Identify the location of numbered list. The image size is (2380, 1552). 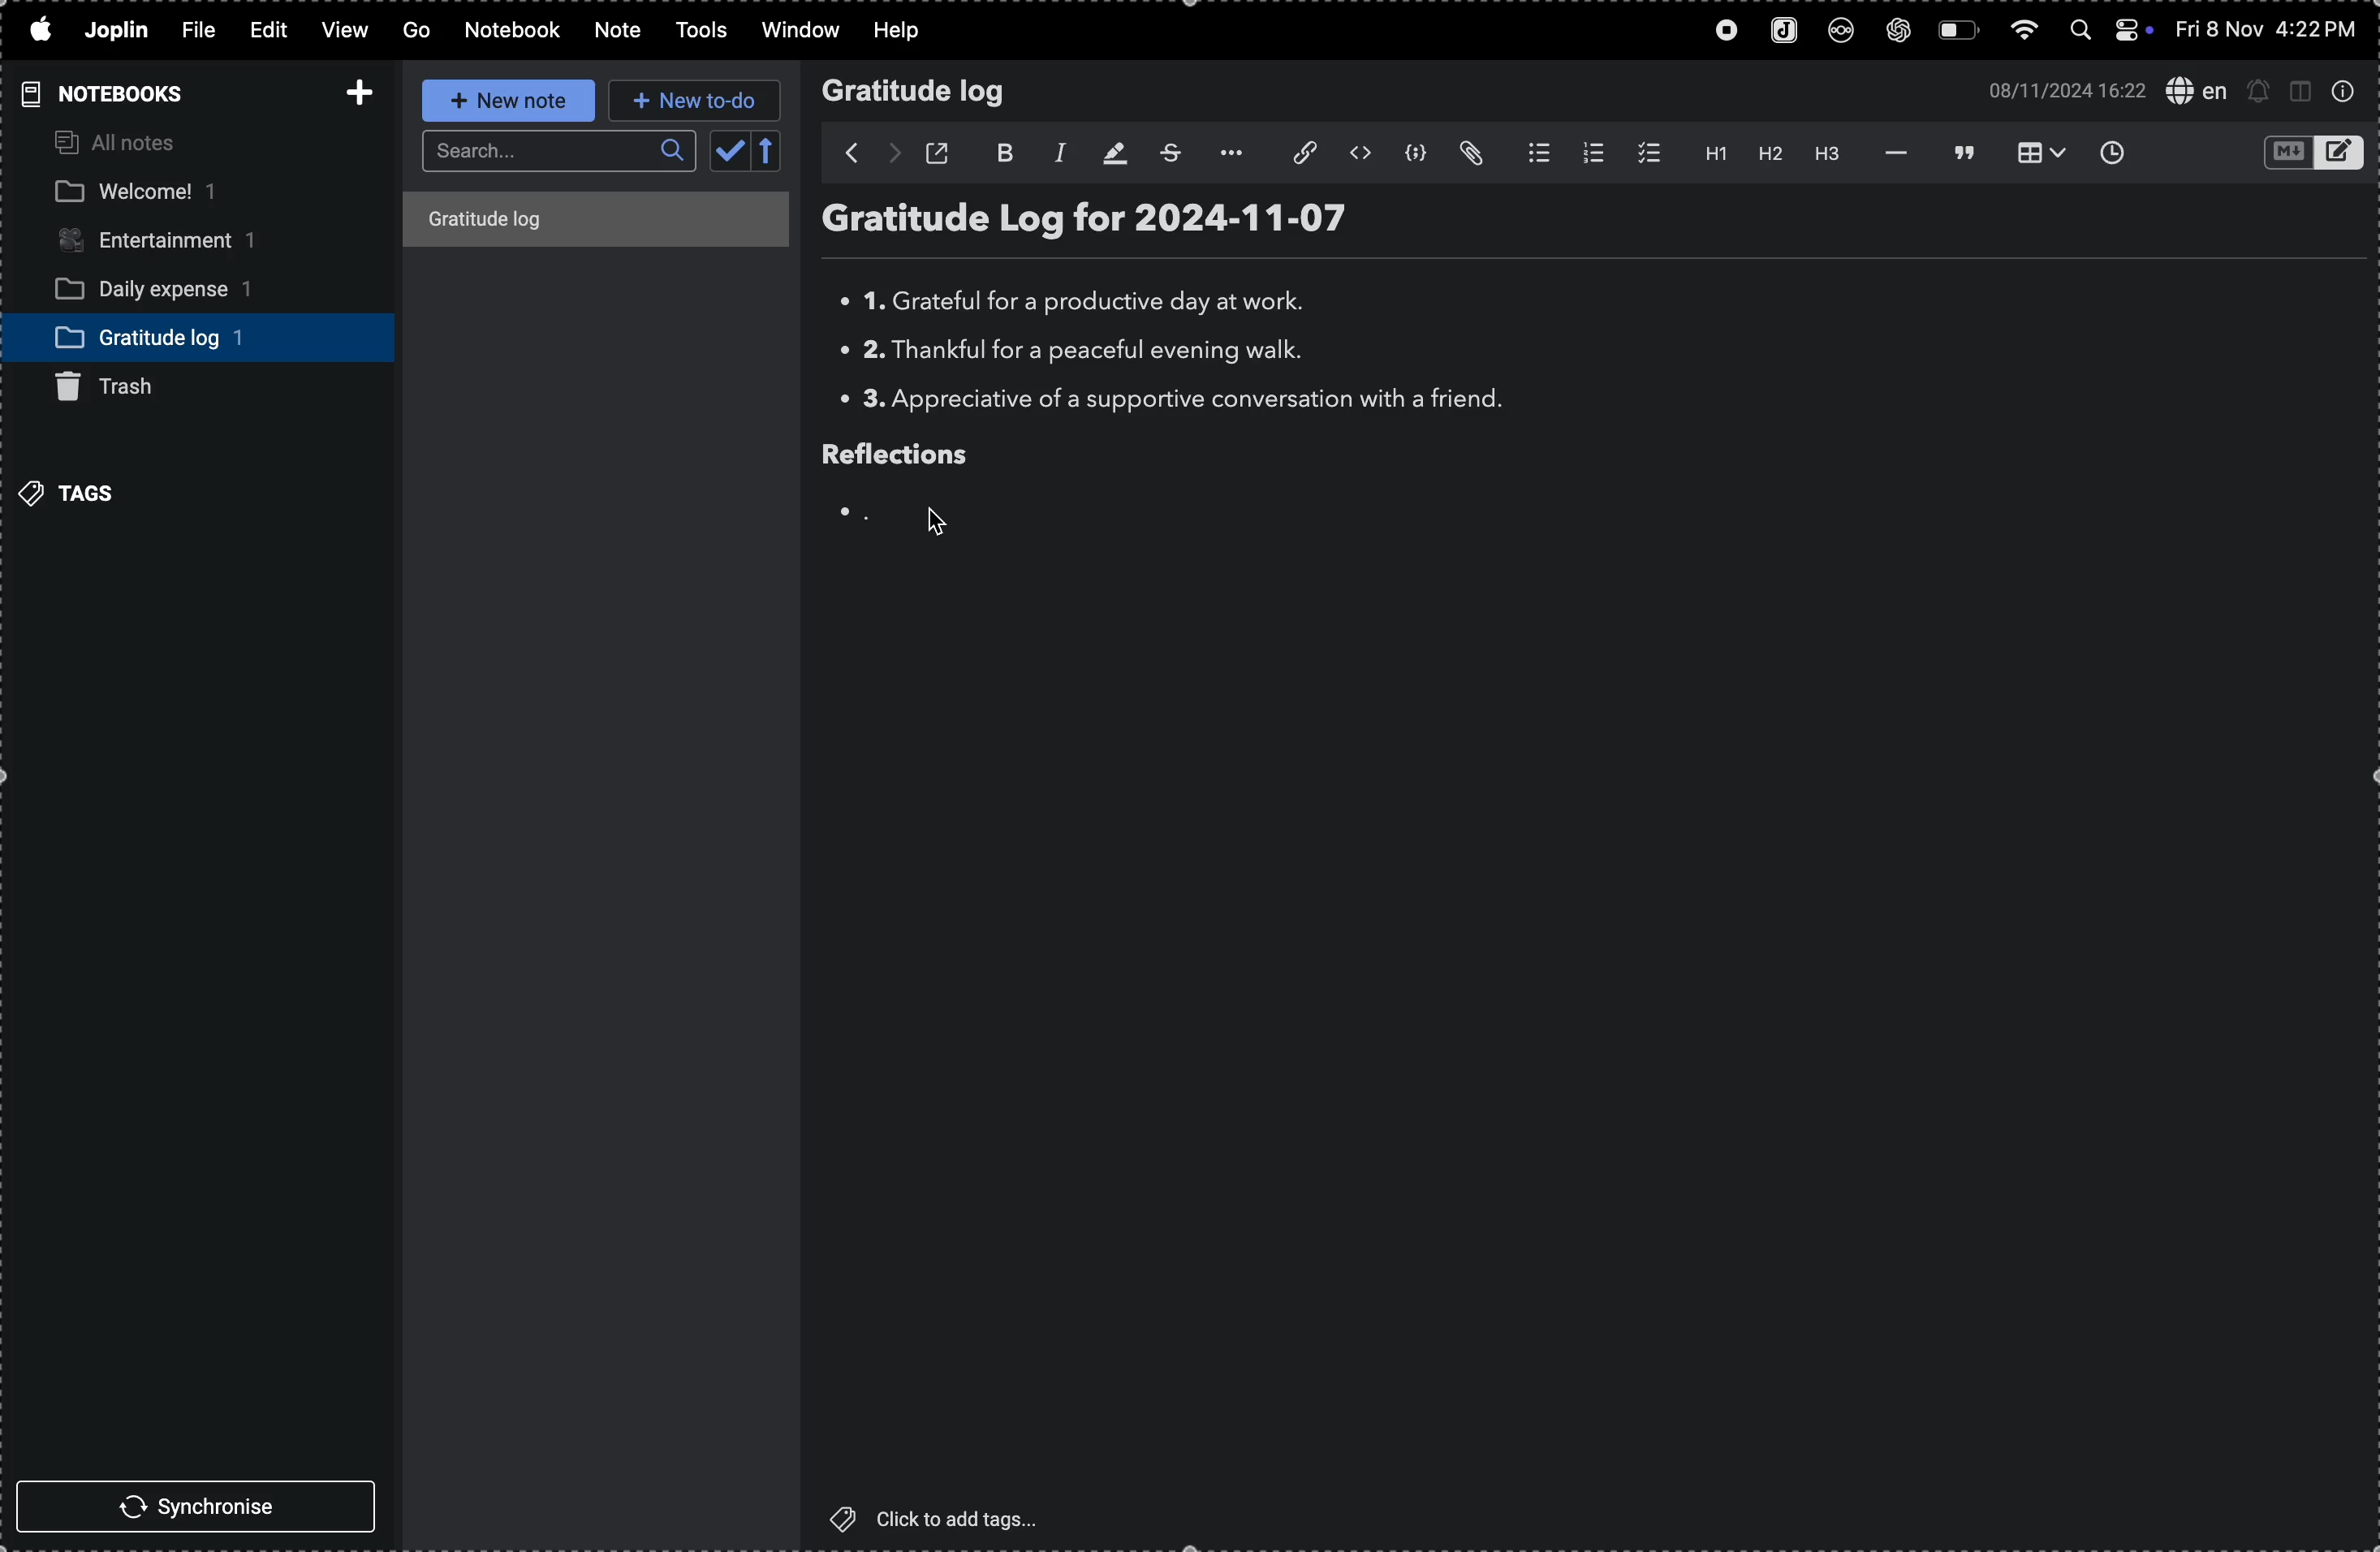
(1591, 154).